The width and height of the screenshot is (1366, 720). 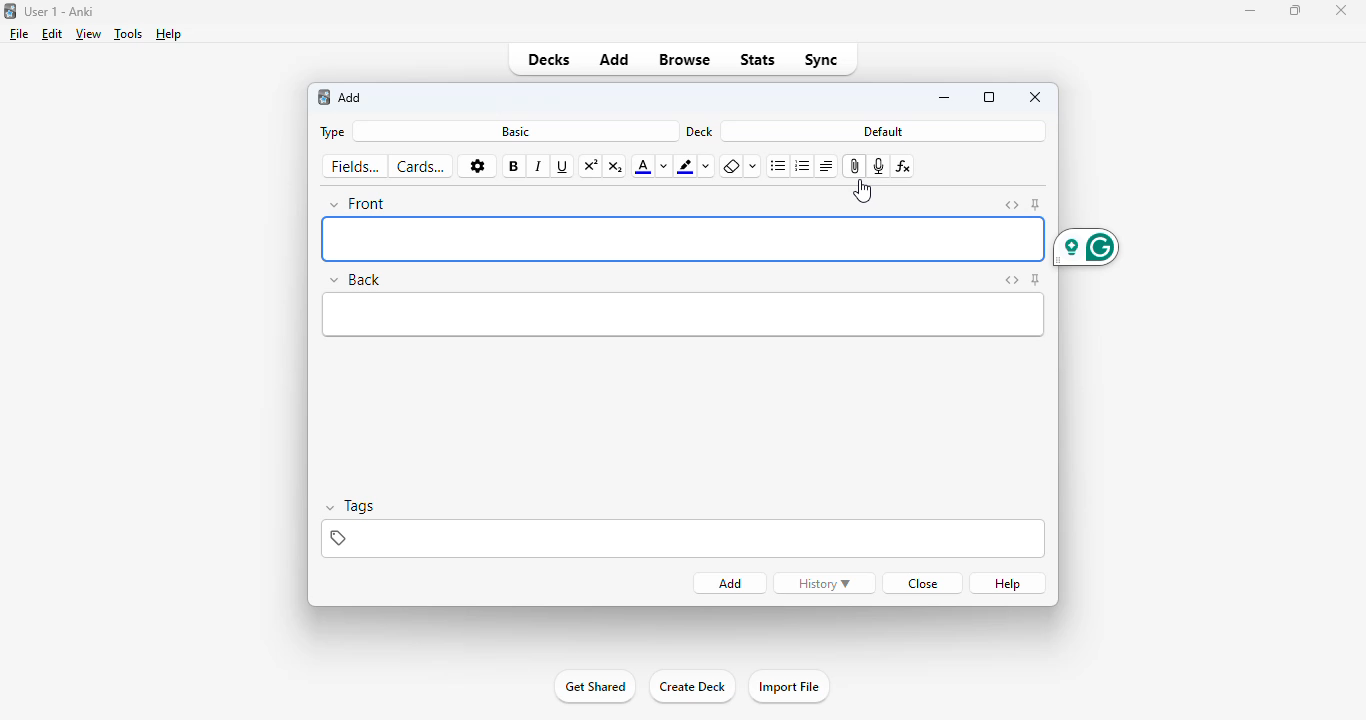 What do you see at coordinates (324, 98) in the screenshot?
I see `add` at bounding box center [324, 98].